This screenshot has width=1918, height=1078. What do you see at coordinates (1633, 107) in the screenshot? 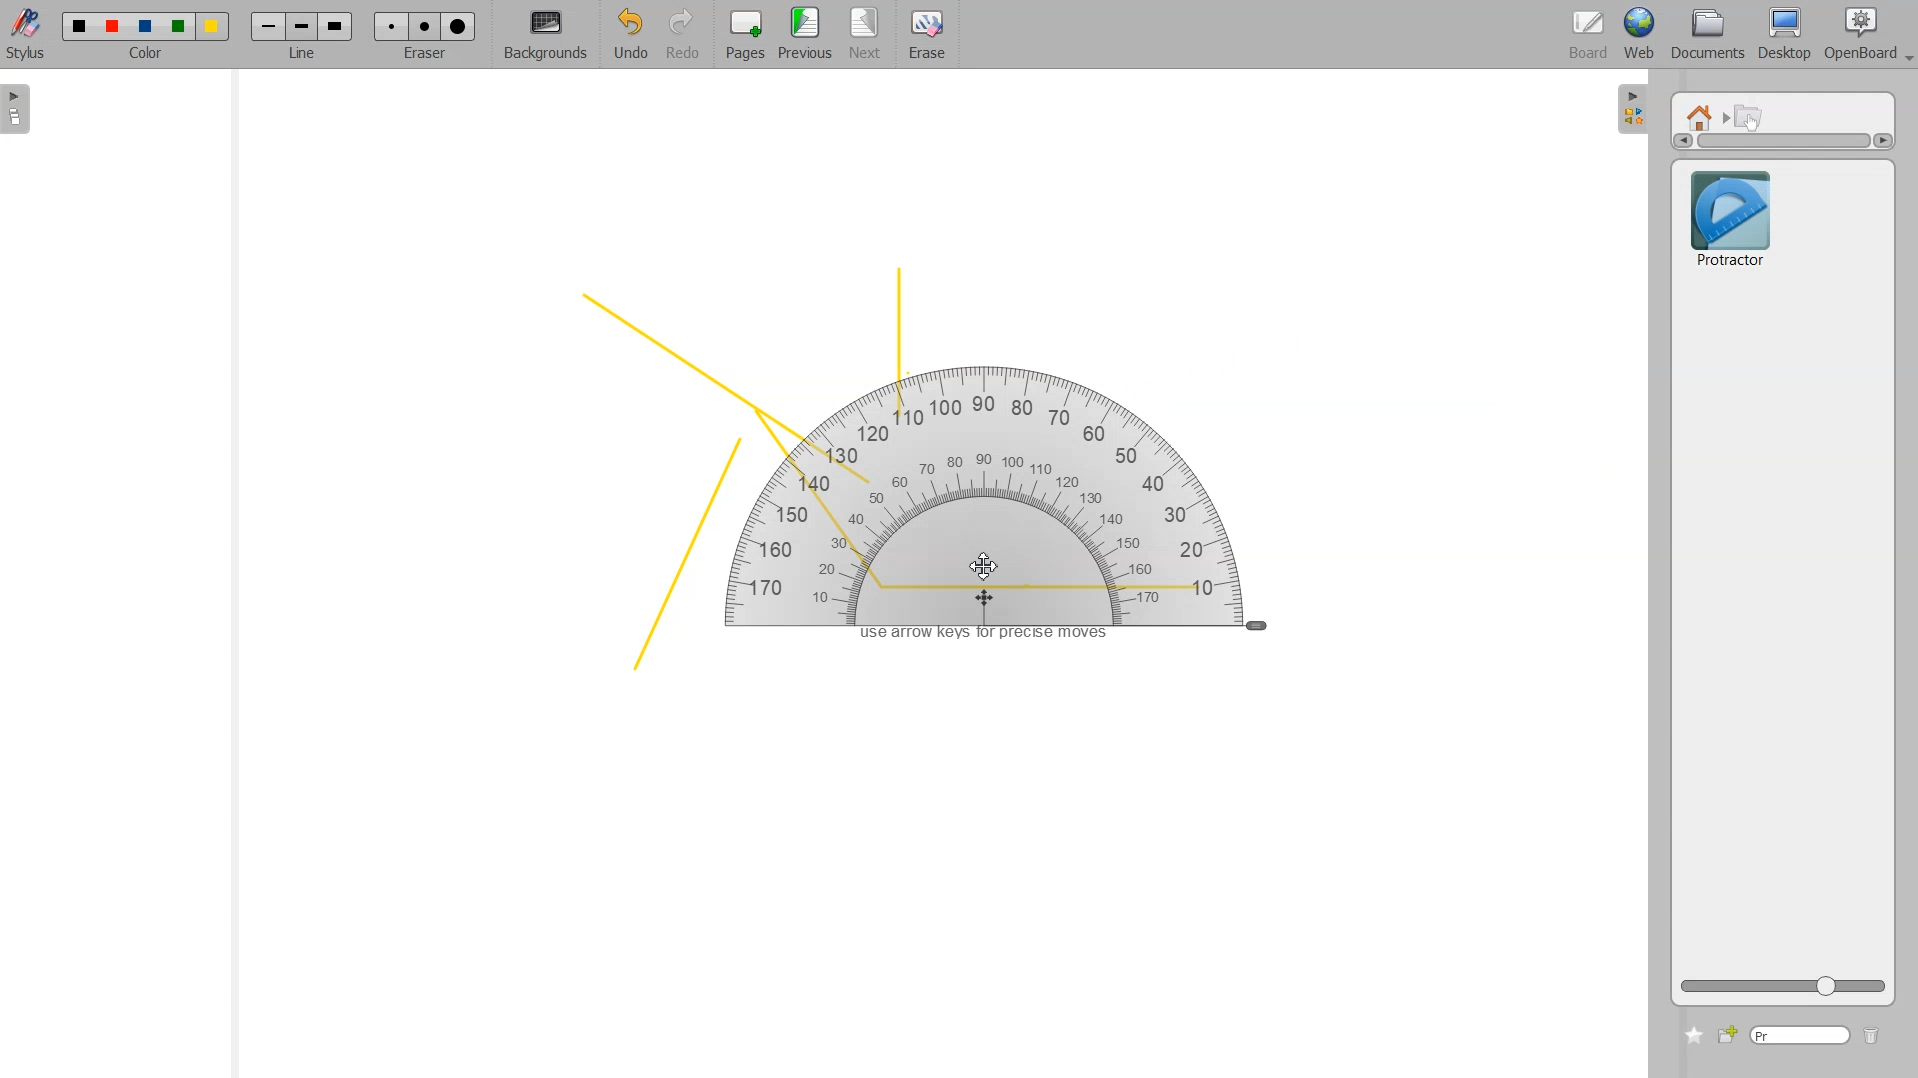
I see `Sidebar` at bounding box center [1633, 107].